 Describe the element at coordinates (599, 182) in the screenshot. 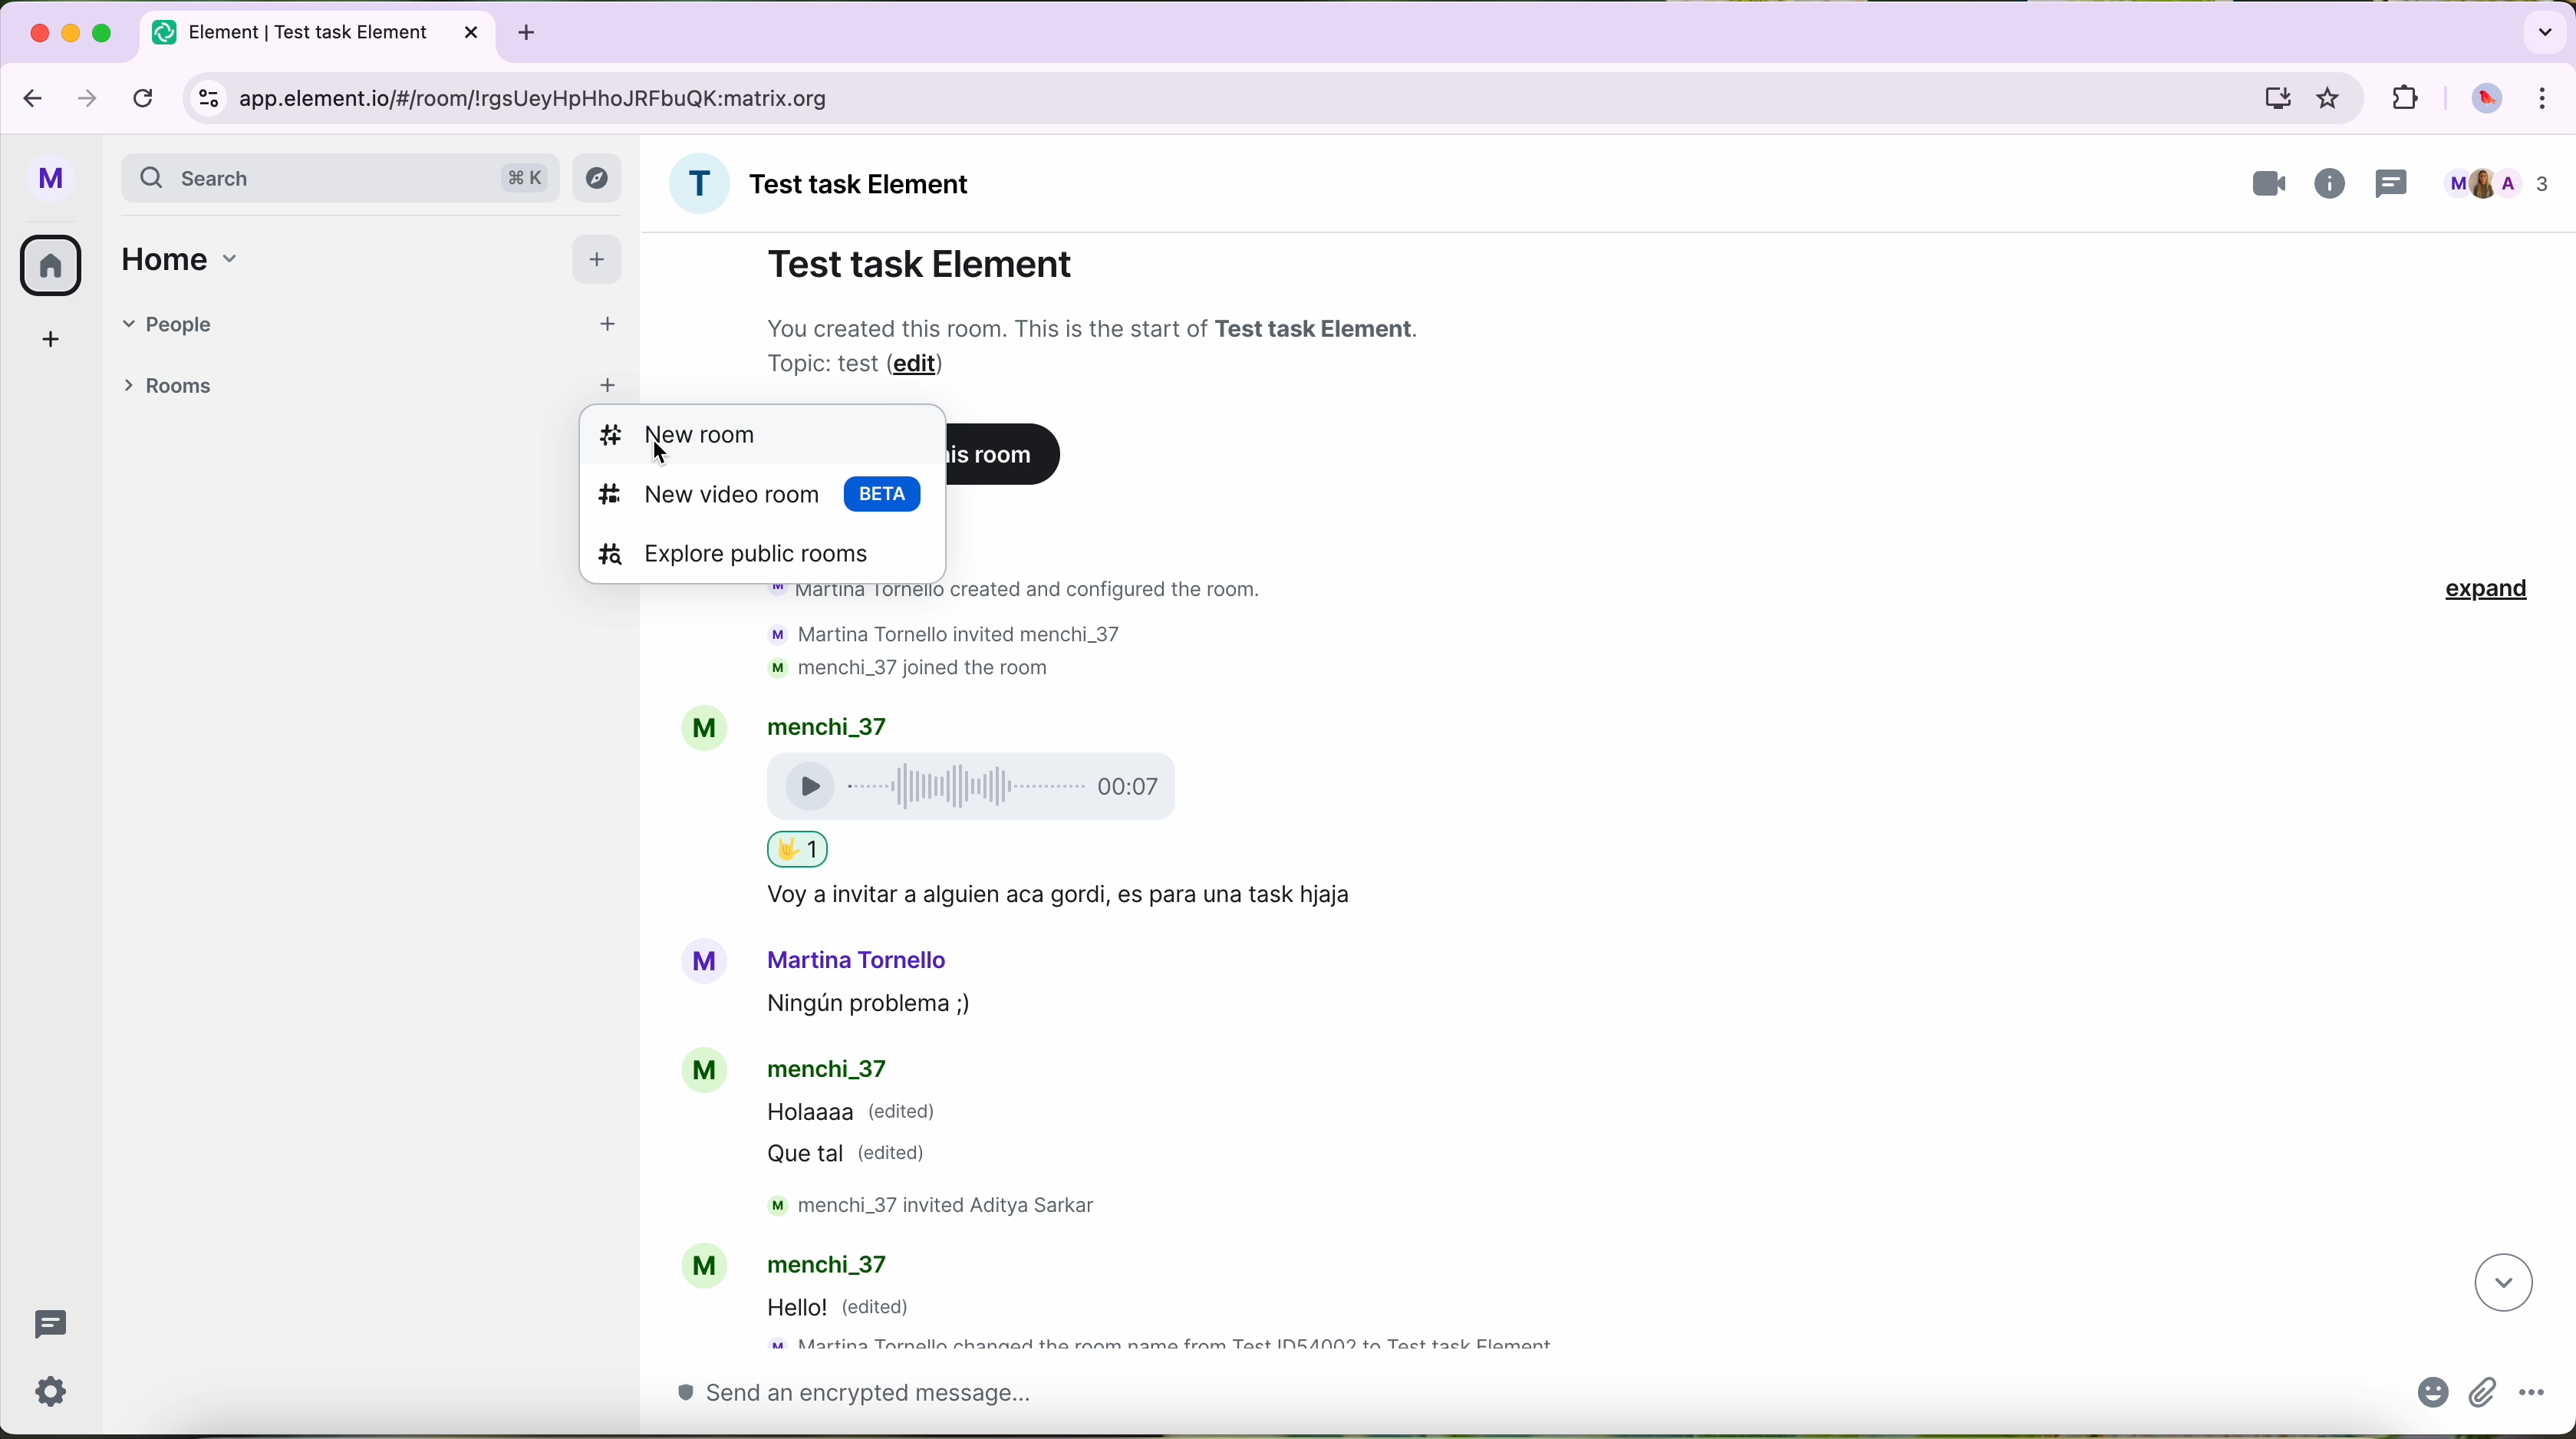

I see `explore button` at that location.